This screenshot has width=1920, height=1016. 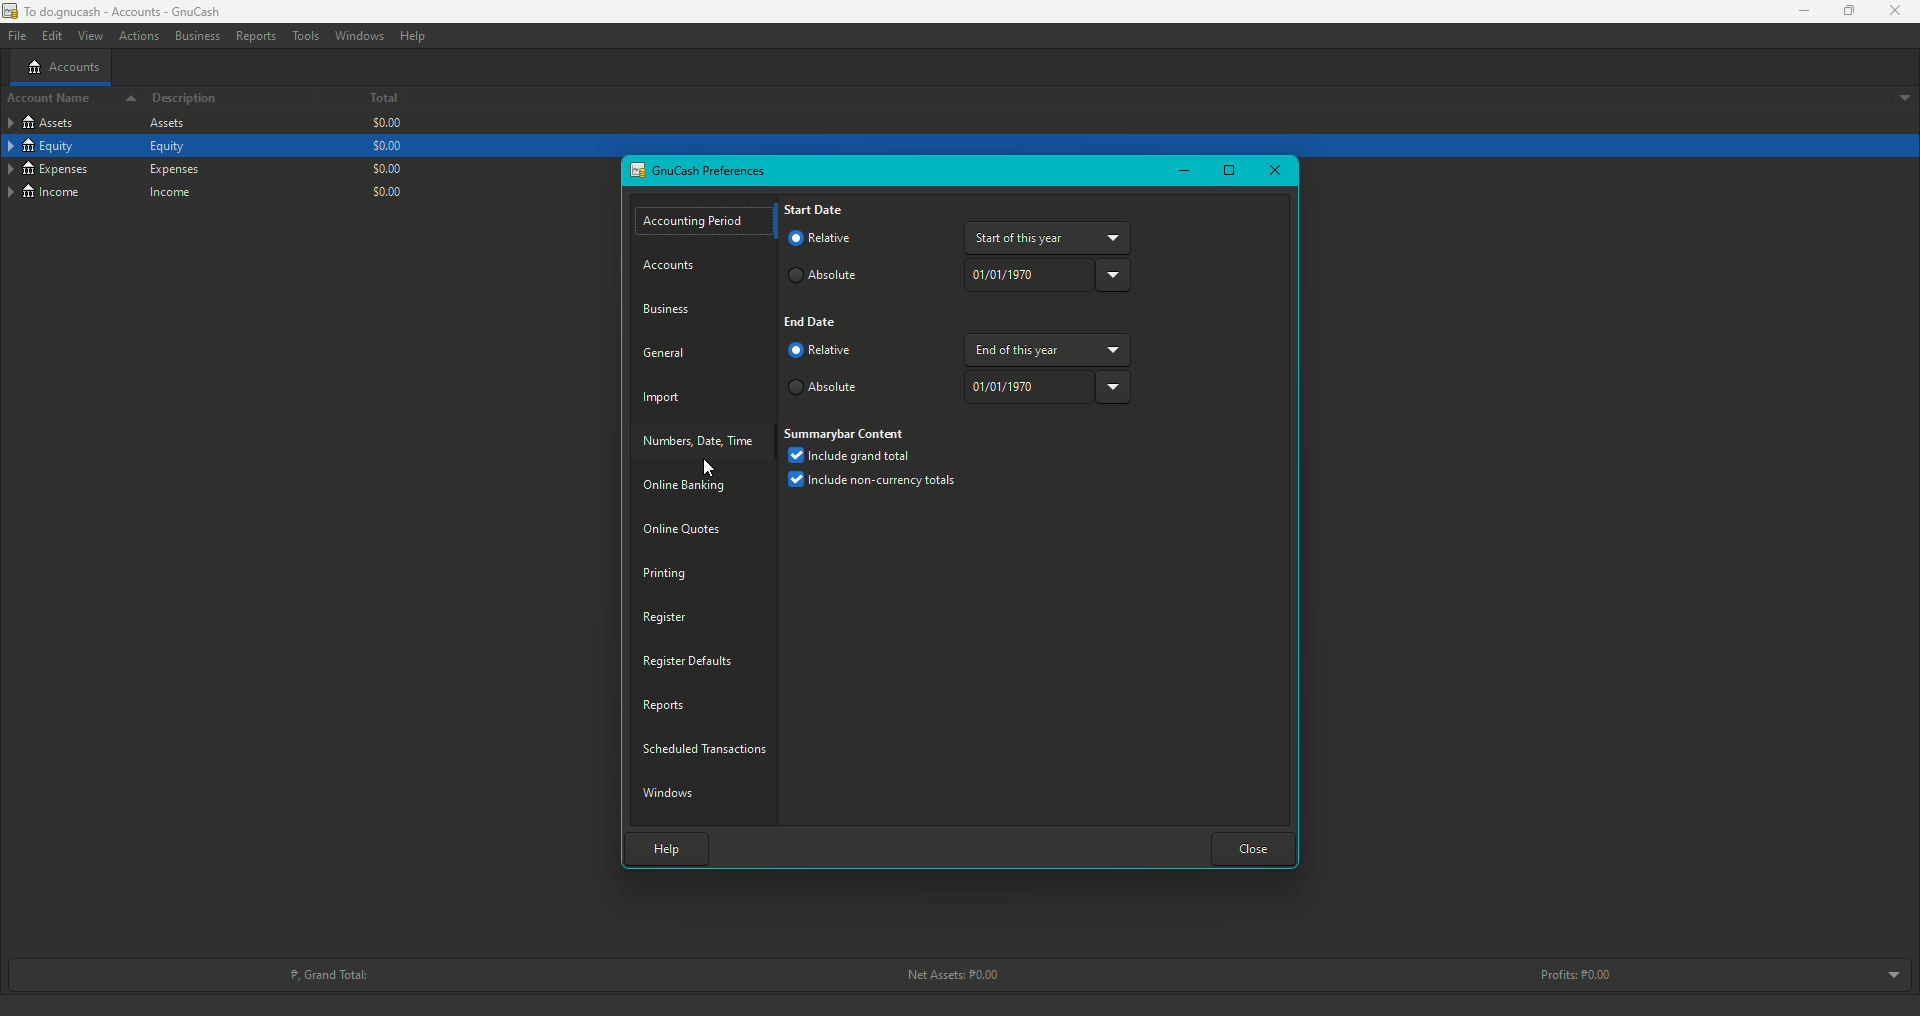 I want to click on Import, so click(x=665, y=400).